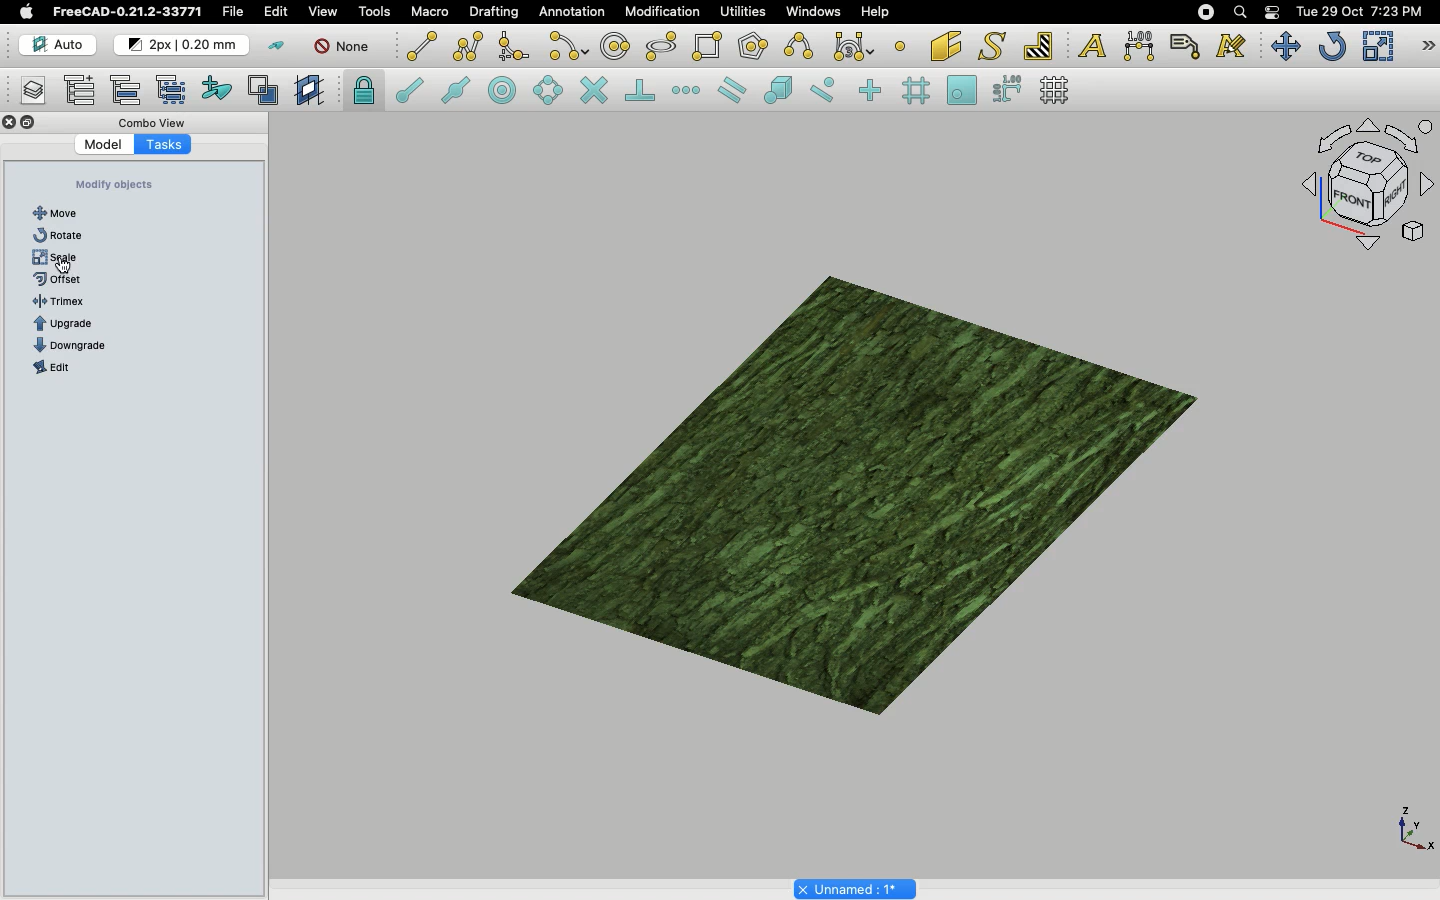  What do you see at coordinates (686, 91) in the screenshot?
I see `Snap extension` at bounding box center [686, 91].